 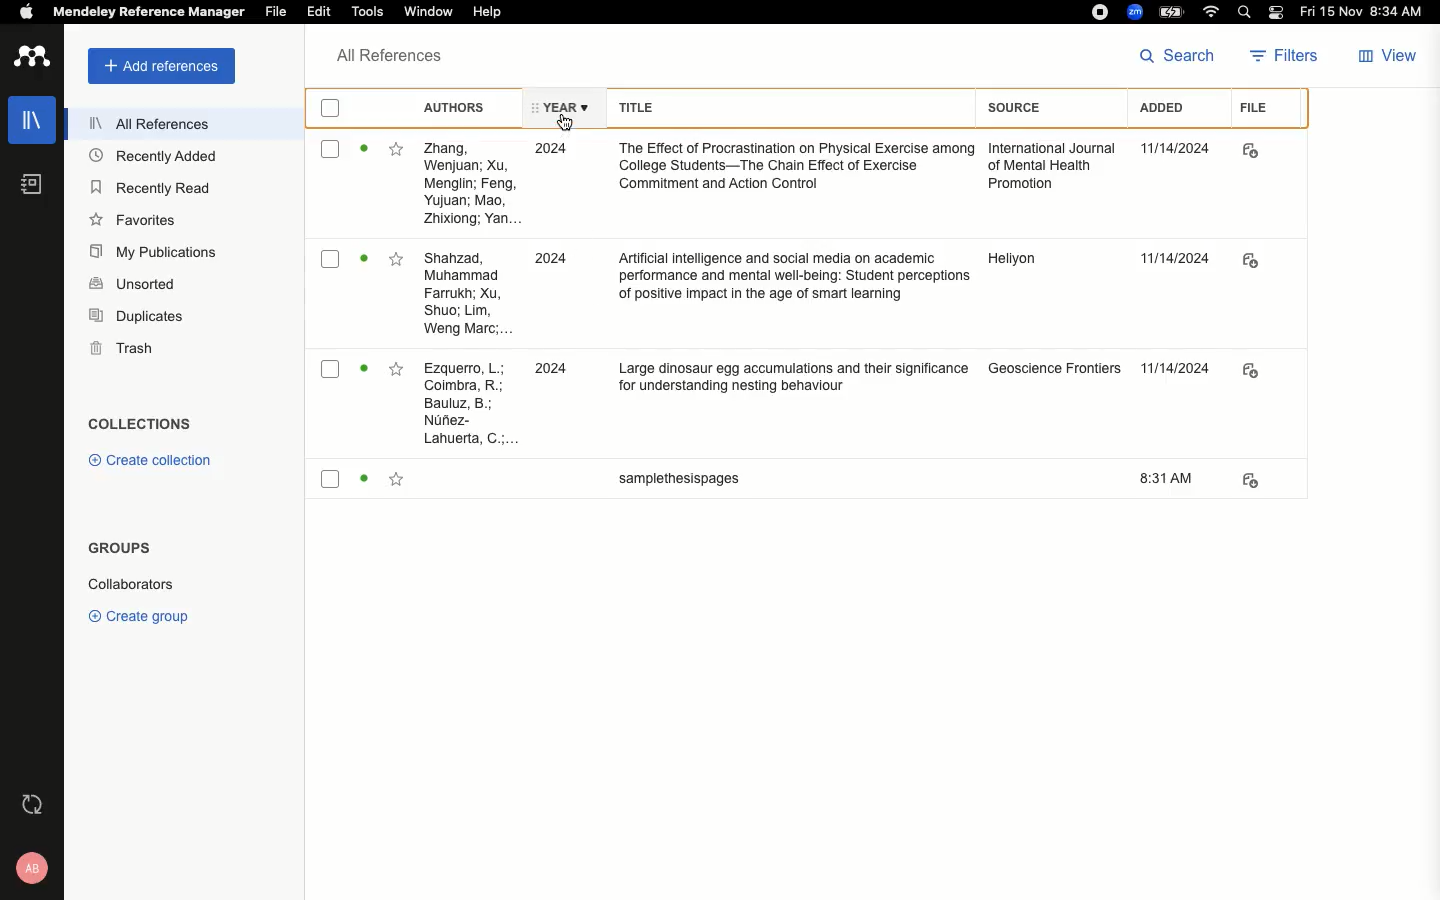 What do you see at coordinates (136, 315) in the screenshot?
I see `Duplicates` at bounding box center [136, 315].